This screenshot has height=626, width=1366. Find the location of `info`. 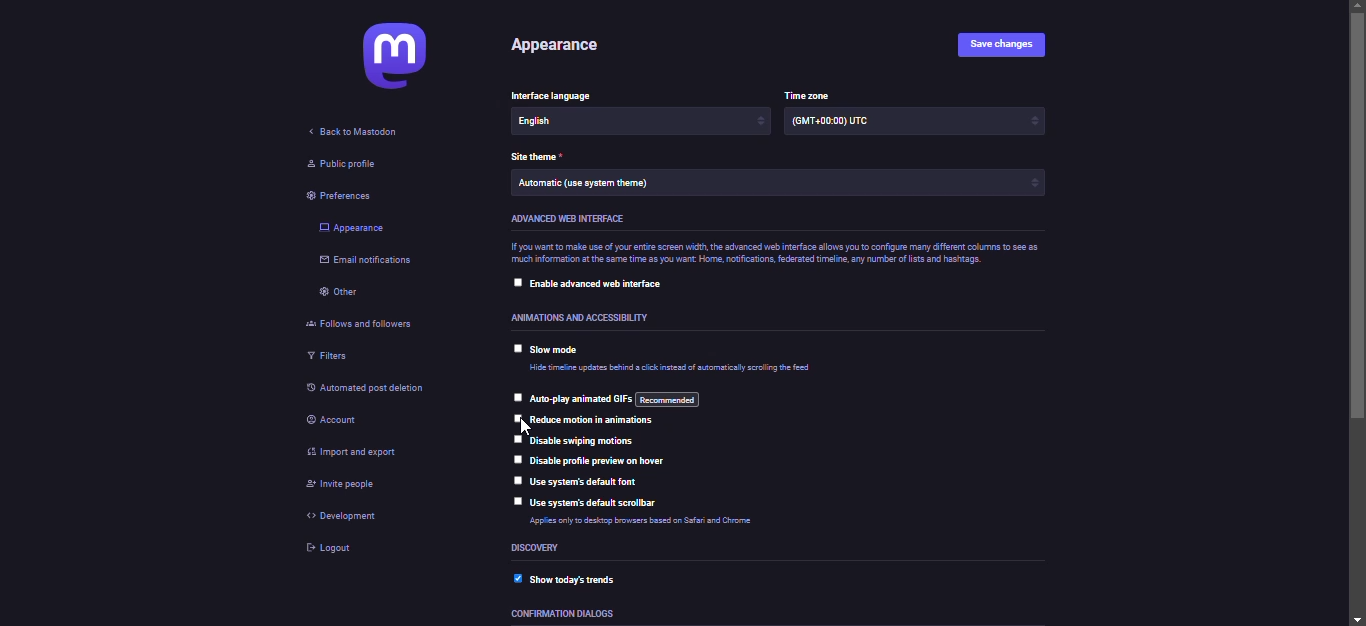

info is located at coordinates (670, 370).